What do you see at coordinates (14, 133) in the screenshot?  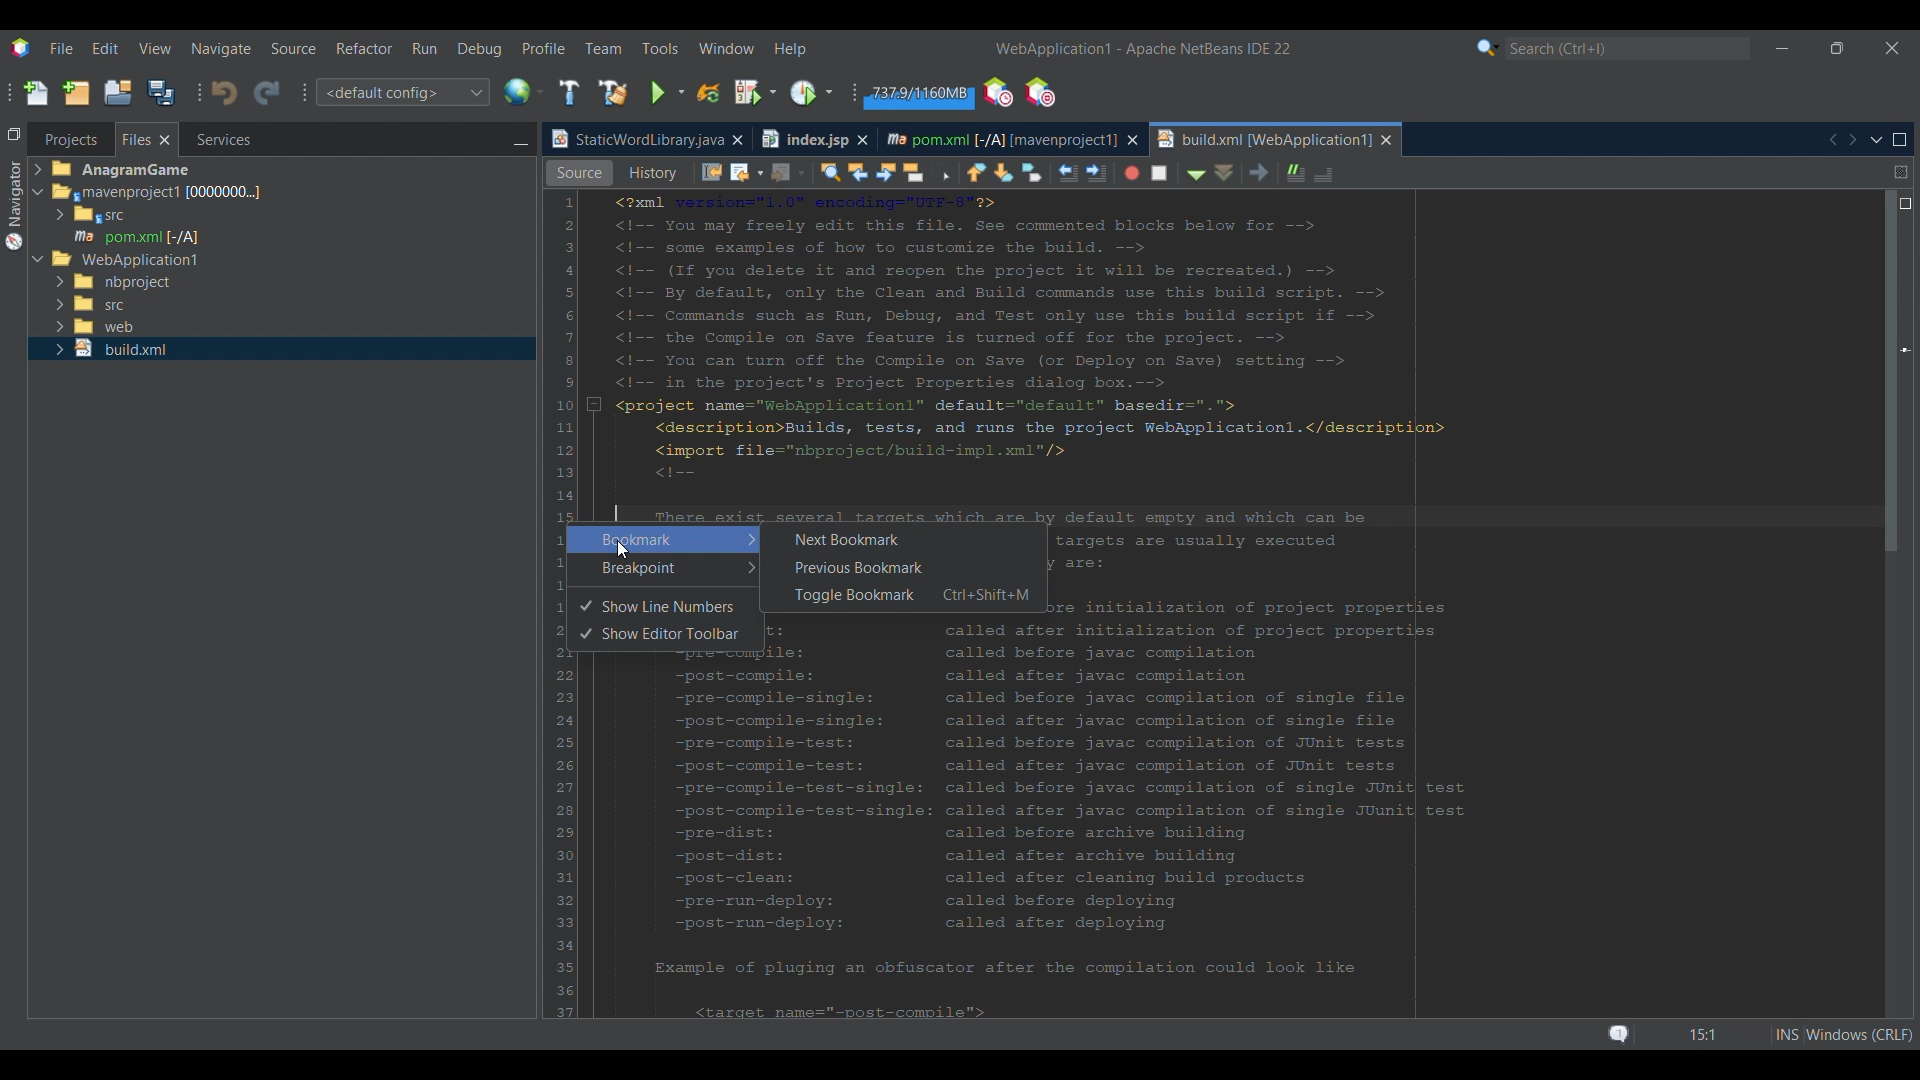 I see `Restore window group` at bounding box center [14, 133].